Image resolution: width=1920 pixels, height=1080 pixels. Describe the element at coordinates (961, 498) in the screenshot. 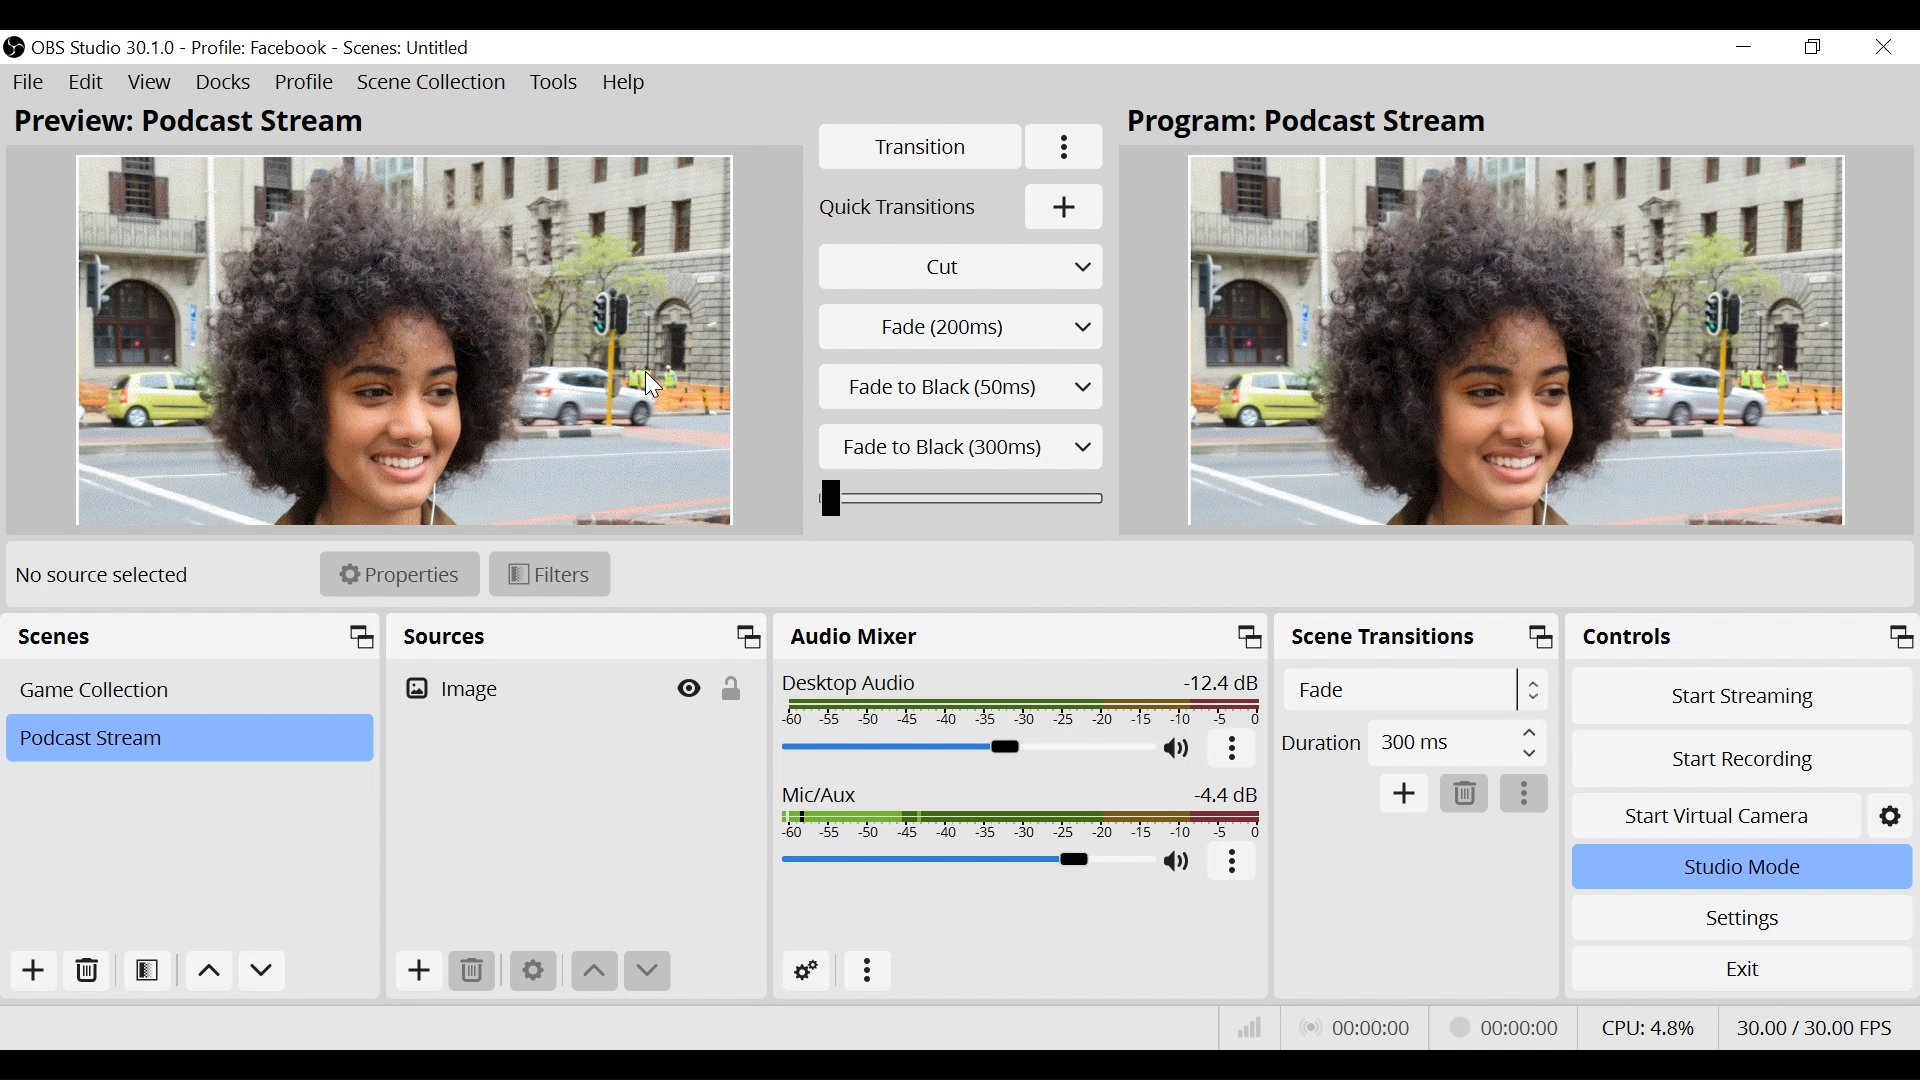

I see `Duration Slider` at that location.